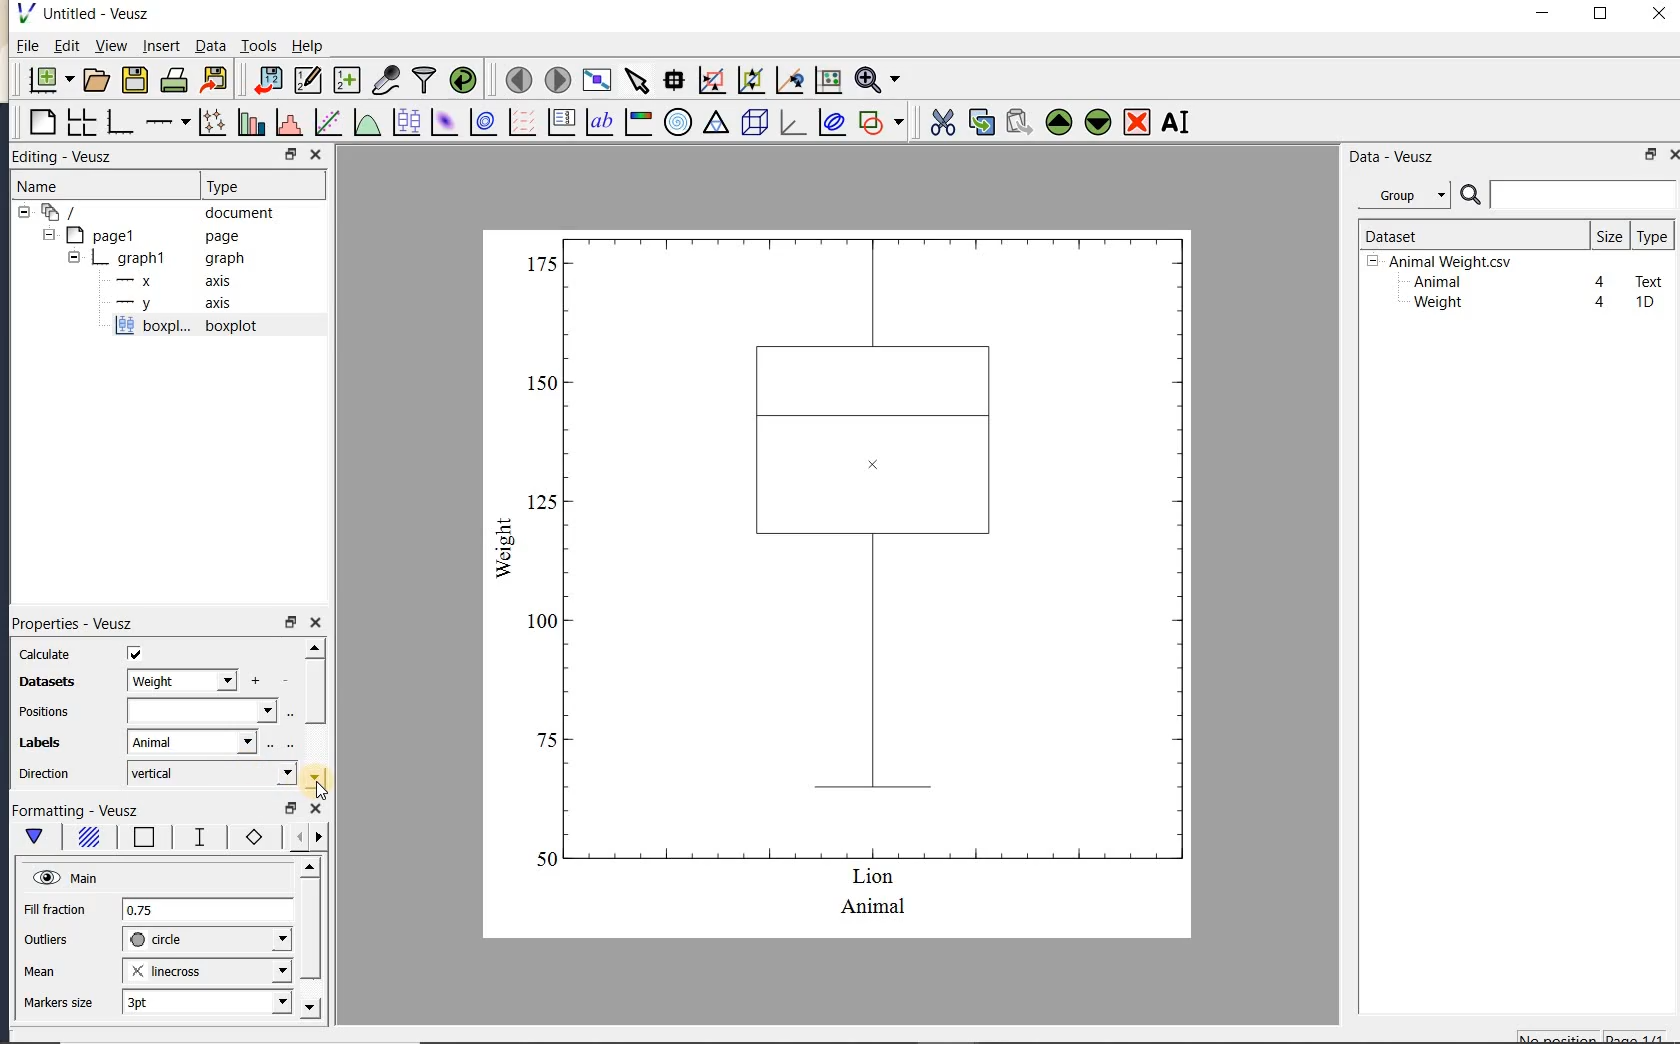  What do you see at coordinates (65, 876) in the screenshot?
I see `Main` at bounding box center [65, 876].